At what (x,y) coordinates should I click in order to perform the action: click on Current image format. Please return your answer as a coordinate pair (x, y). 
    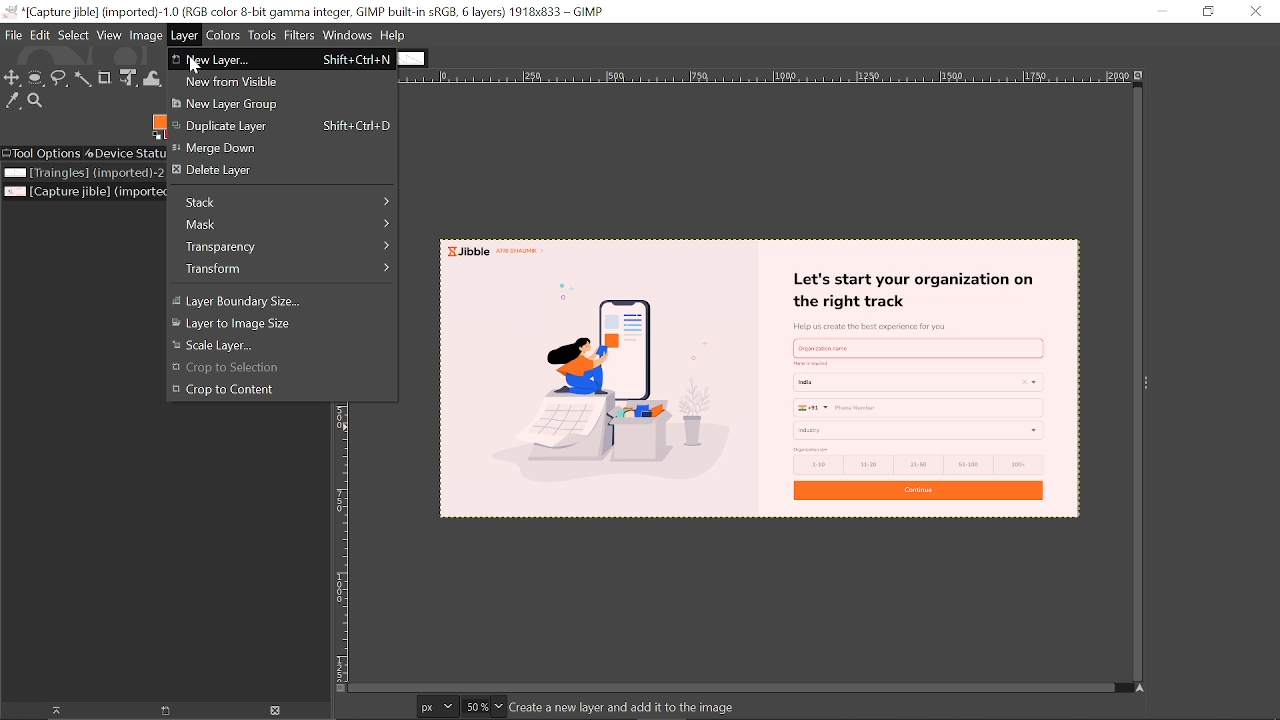
    Looking at the image, I should click on (440, 708).